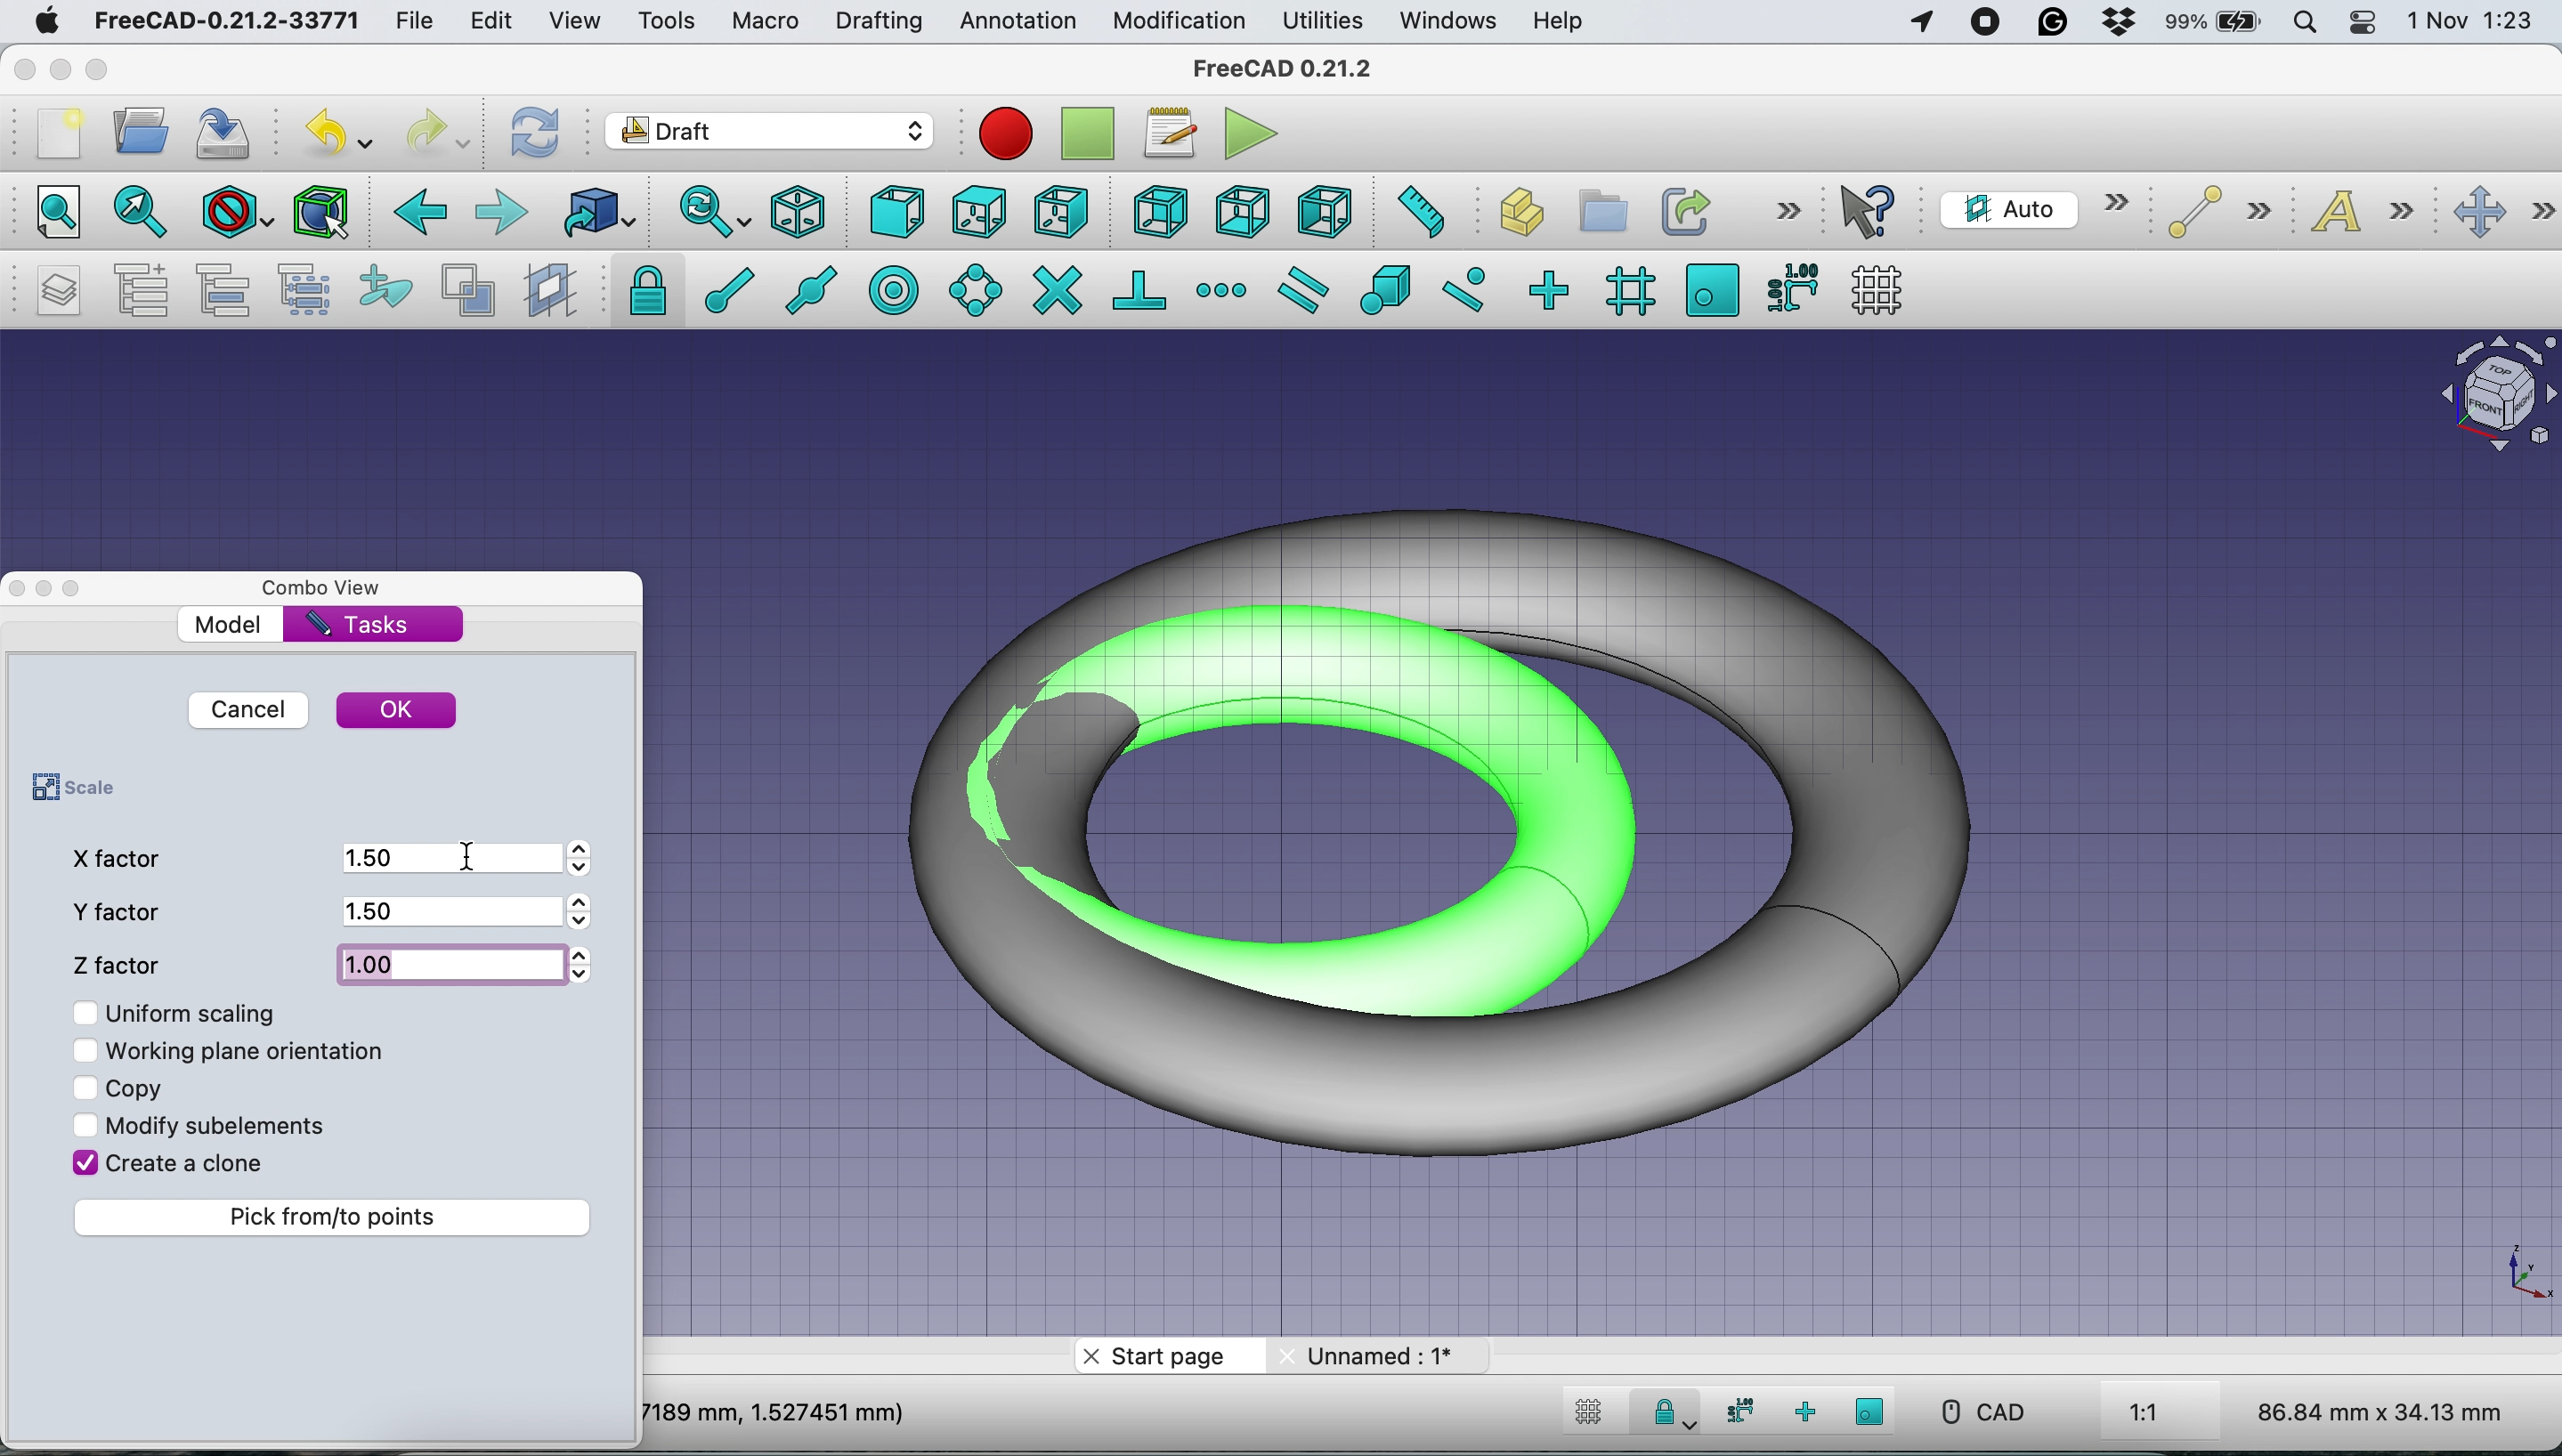  I want to click on snap midpoint, so click(816, 288).